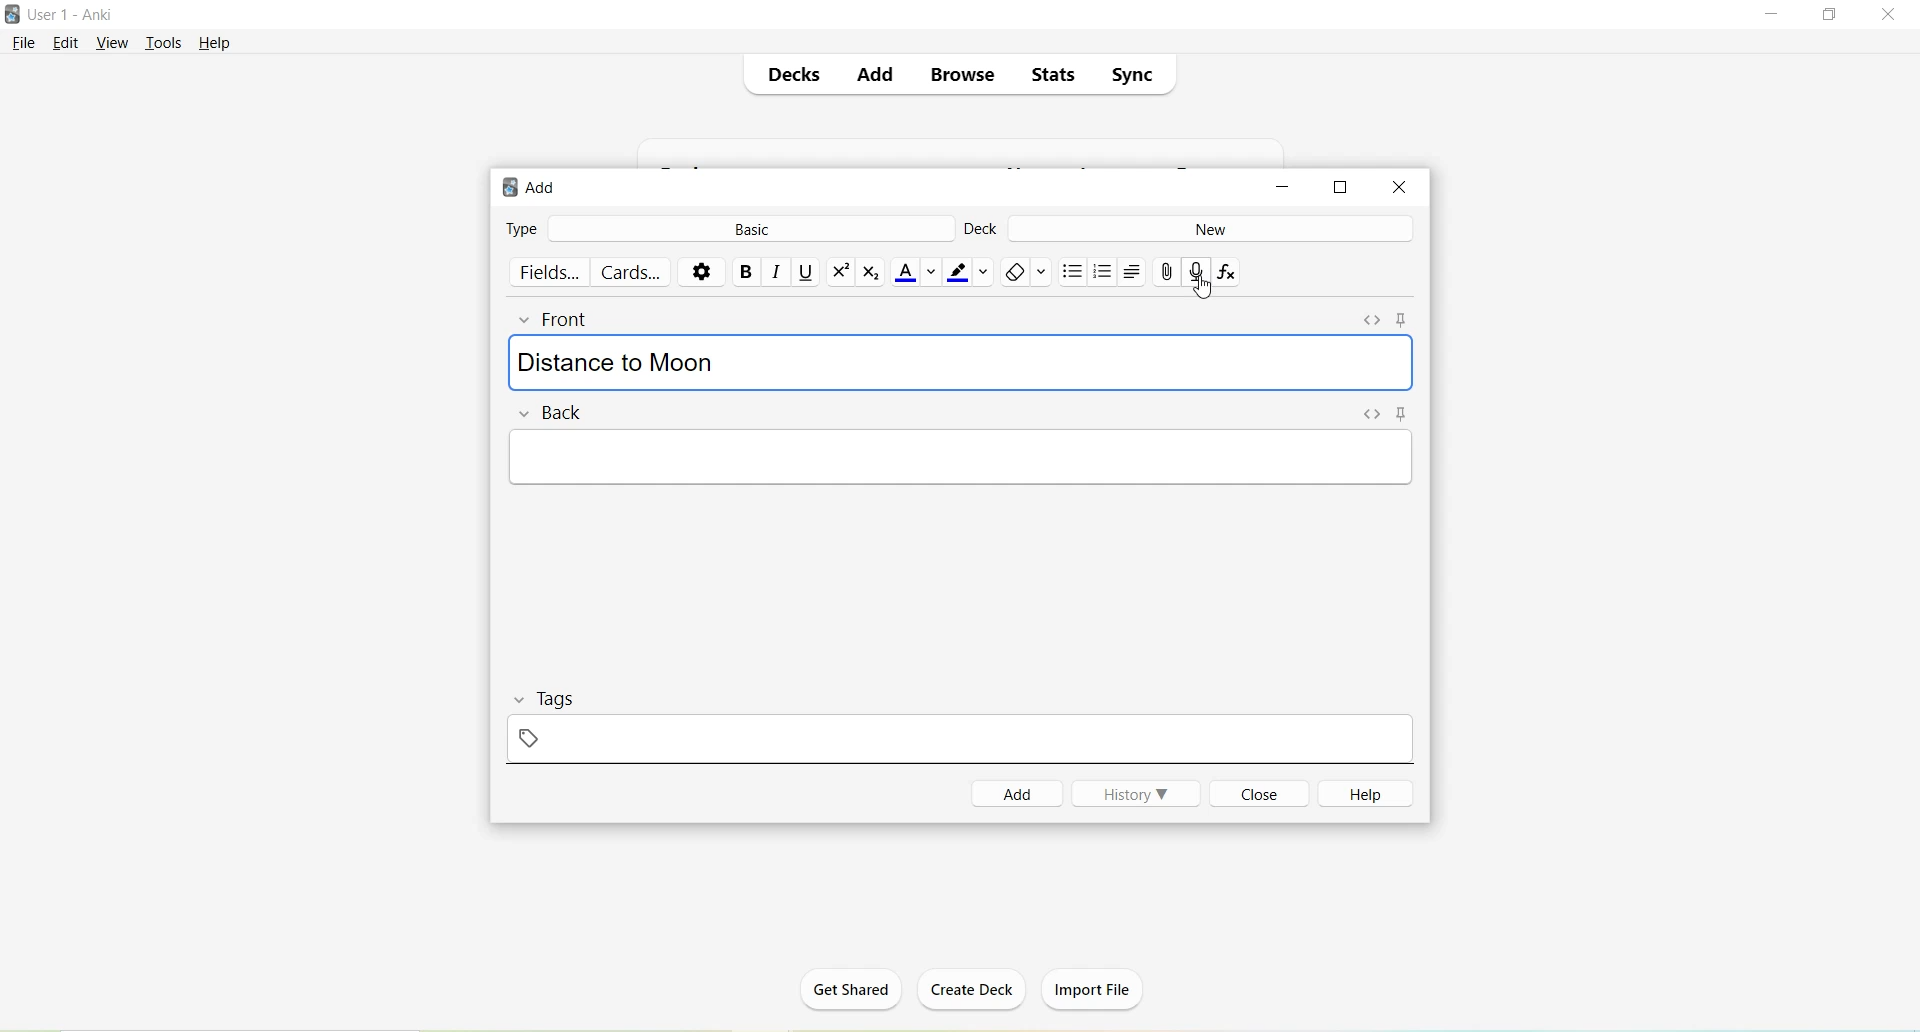  Describe the element at coordinates (616, 360) in the screenshot. I see `Distance to Moon` at that location.